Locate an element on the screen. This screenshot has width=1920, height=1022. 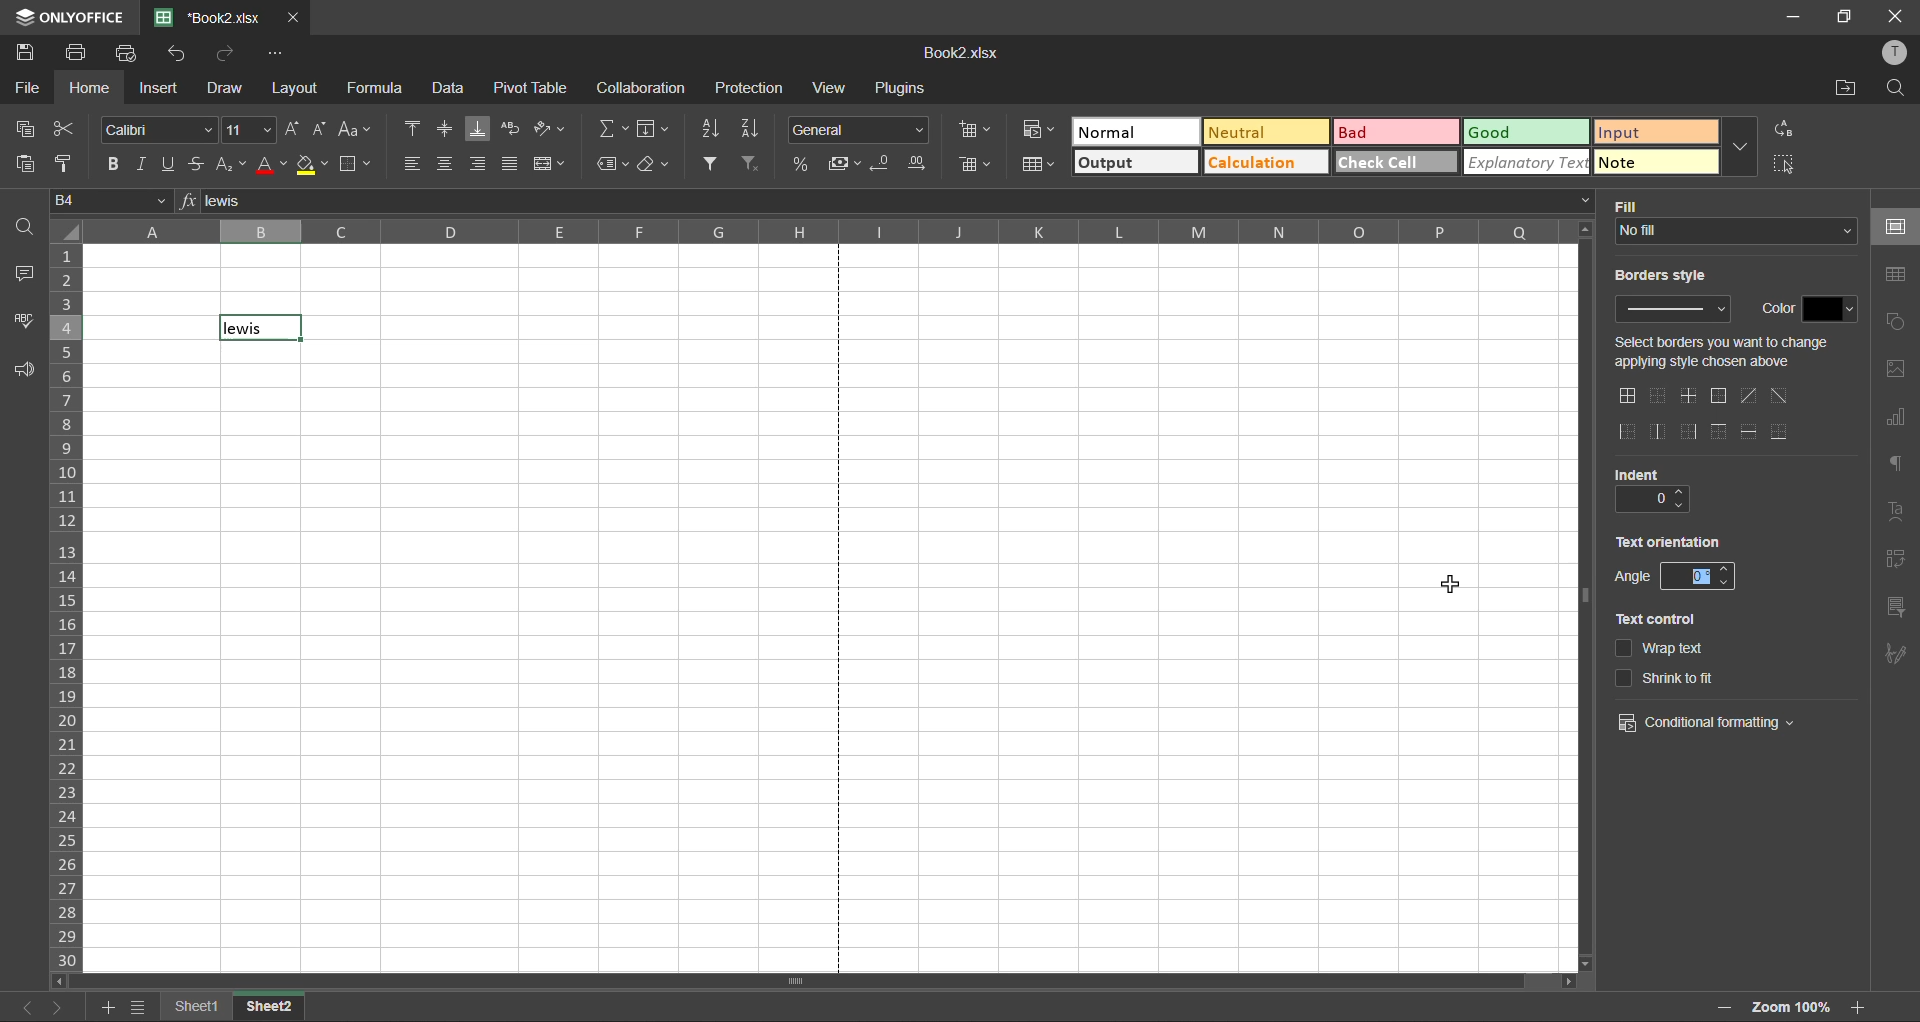
comments is located at coordinates (28, 277).